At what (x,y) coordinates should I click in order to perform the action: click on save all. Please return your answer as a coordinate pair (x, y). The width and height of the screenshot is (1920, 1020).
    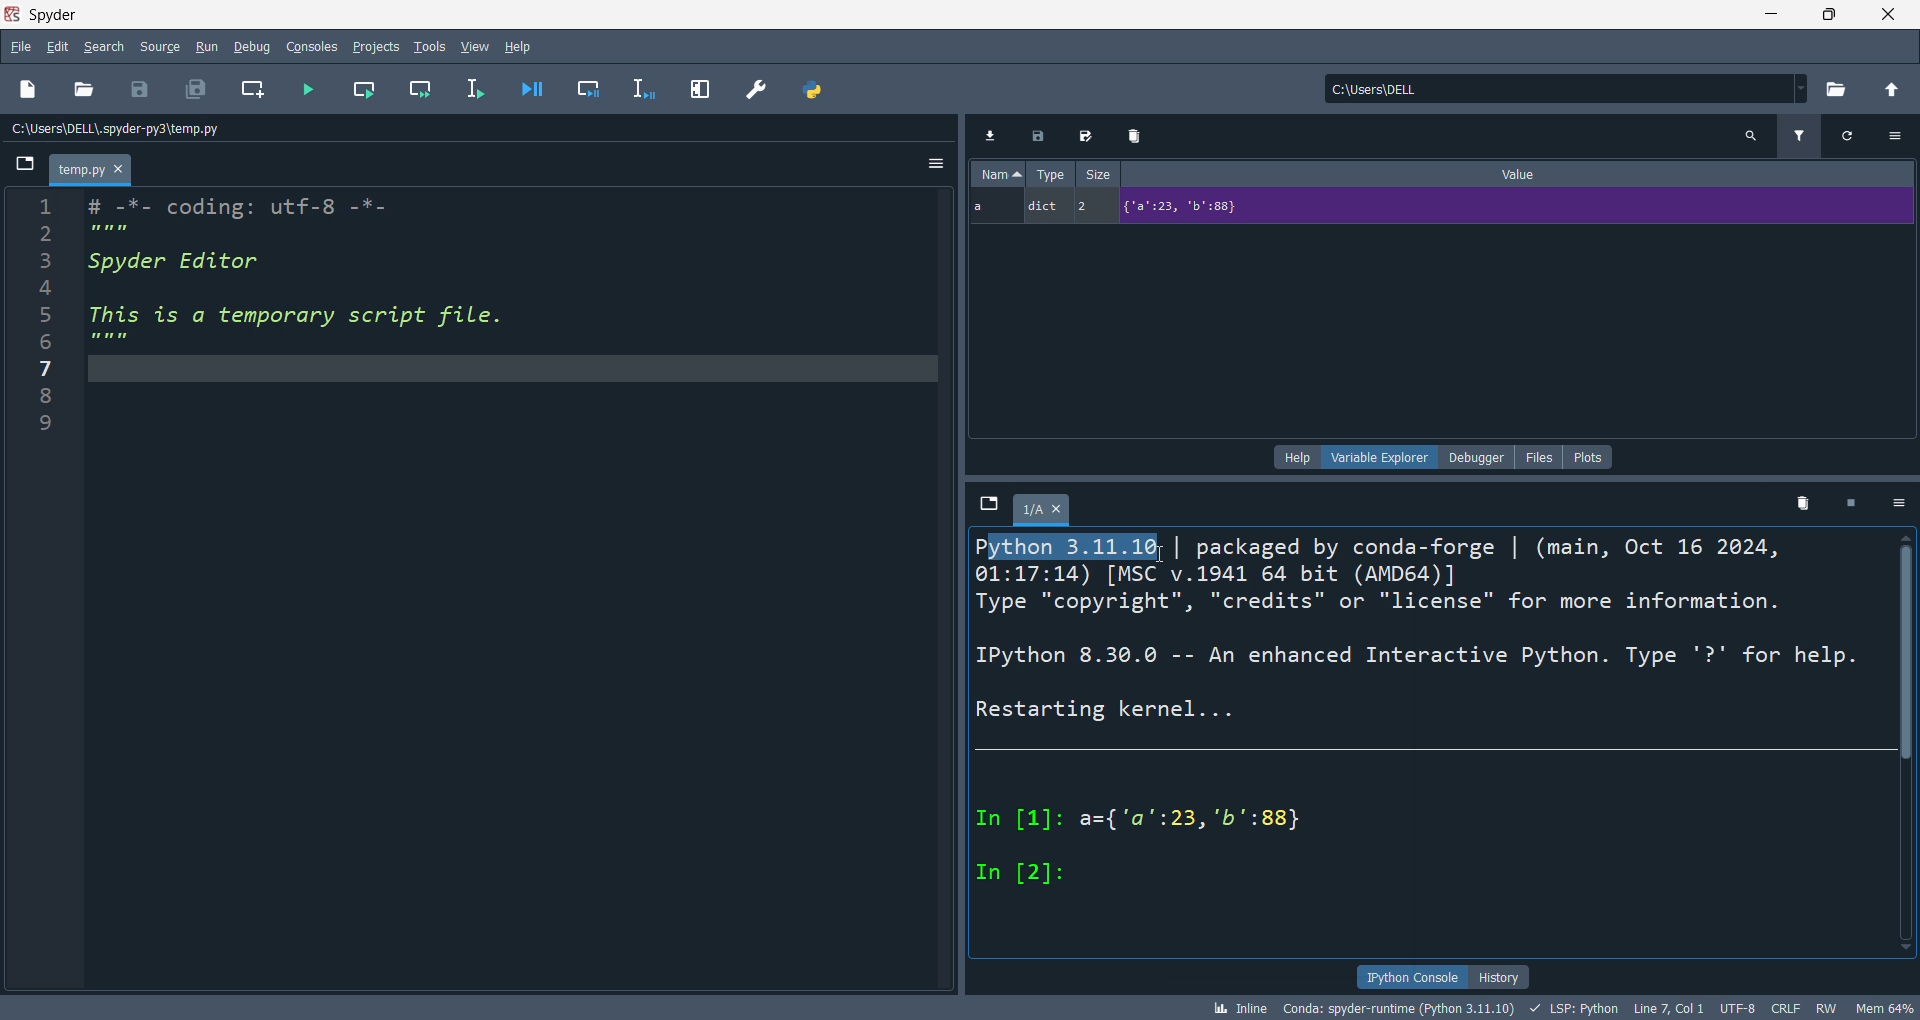
    Looking at the image, I should click on (195, 87).